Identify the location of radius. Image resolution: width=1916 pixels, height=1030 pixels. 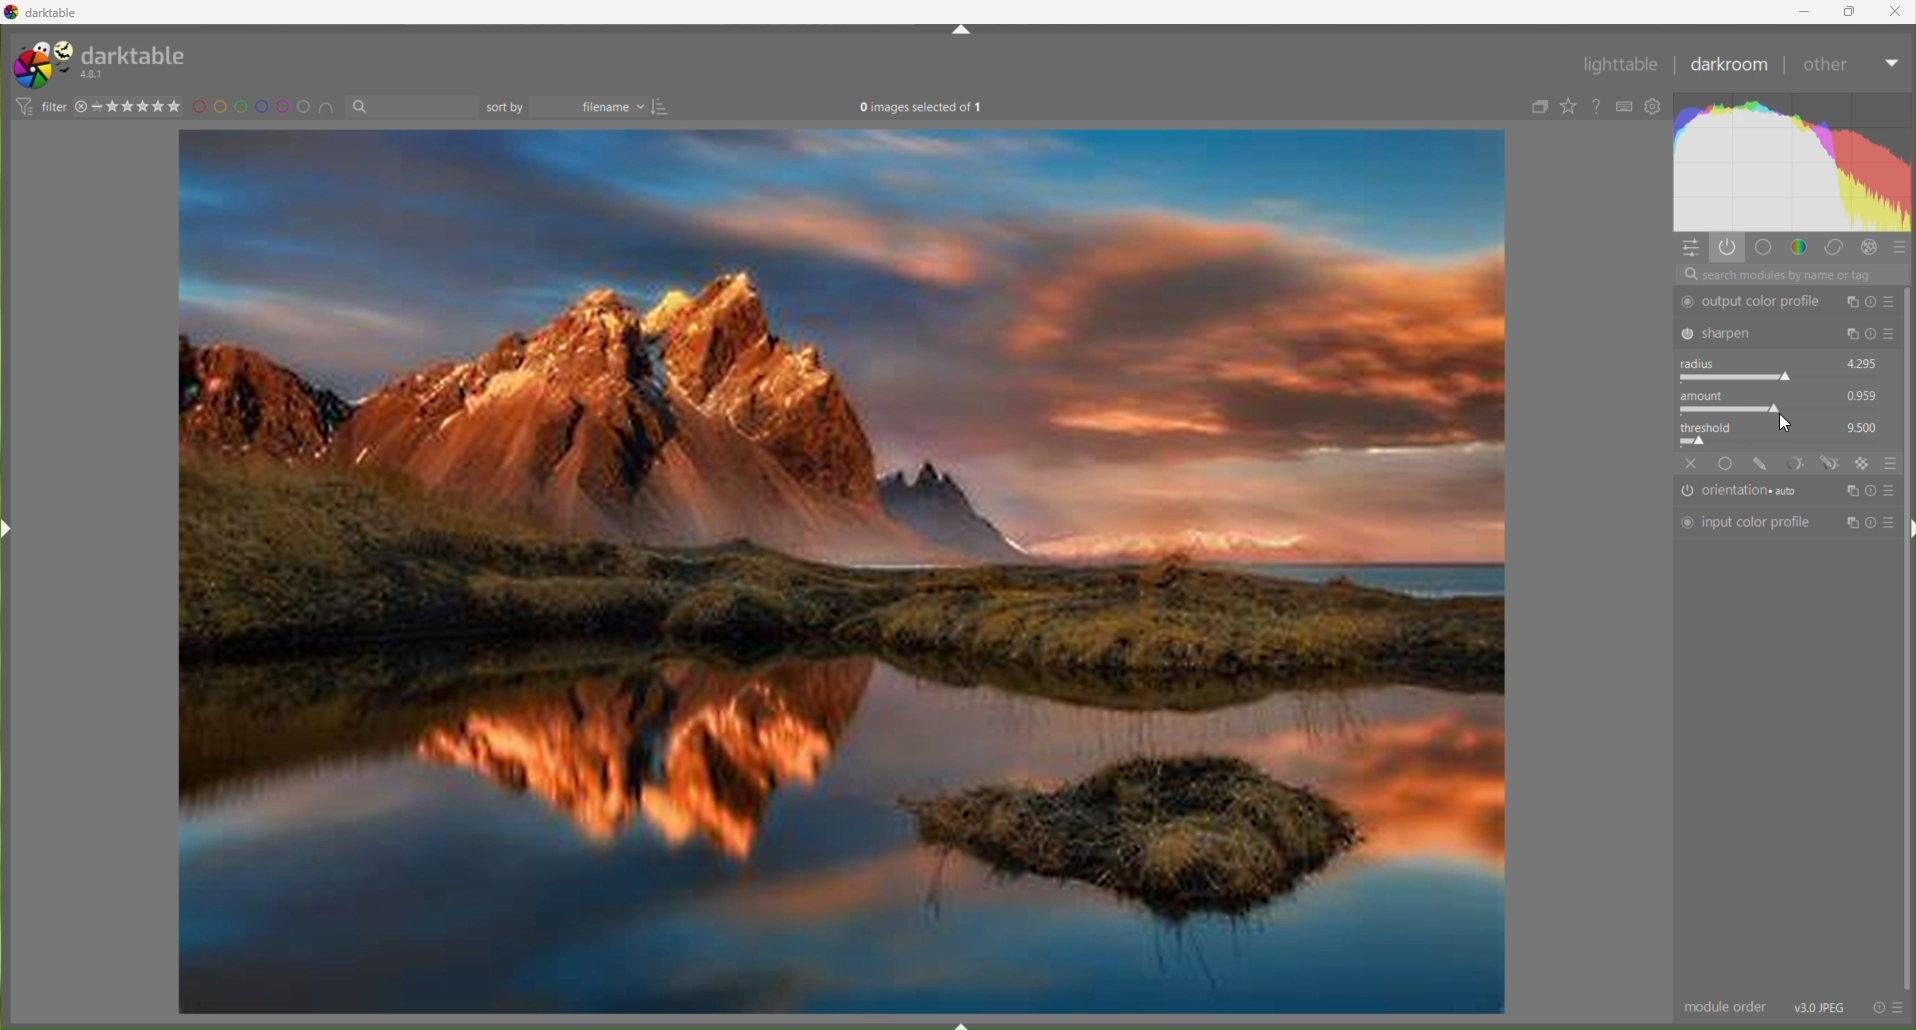
(1703, 363).